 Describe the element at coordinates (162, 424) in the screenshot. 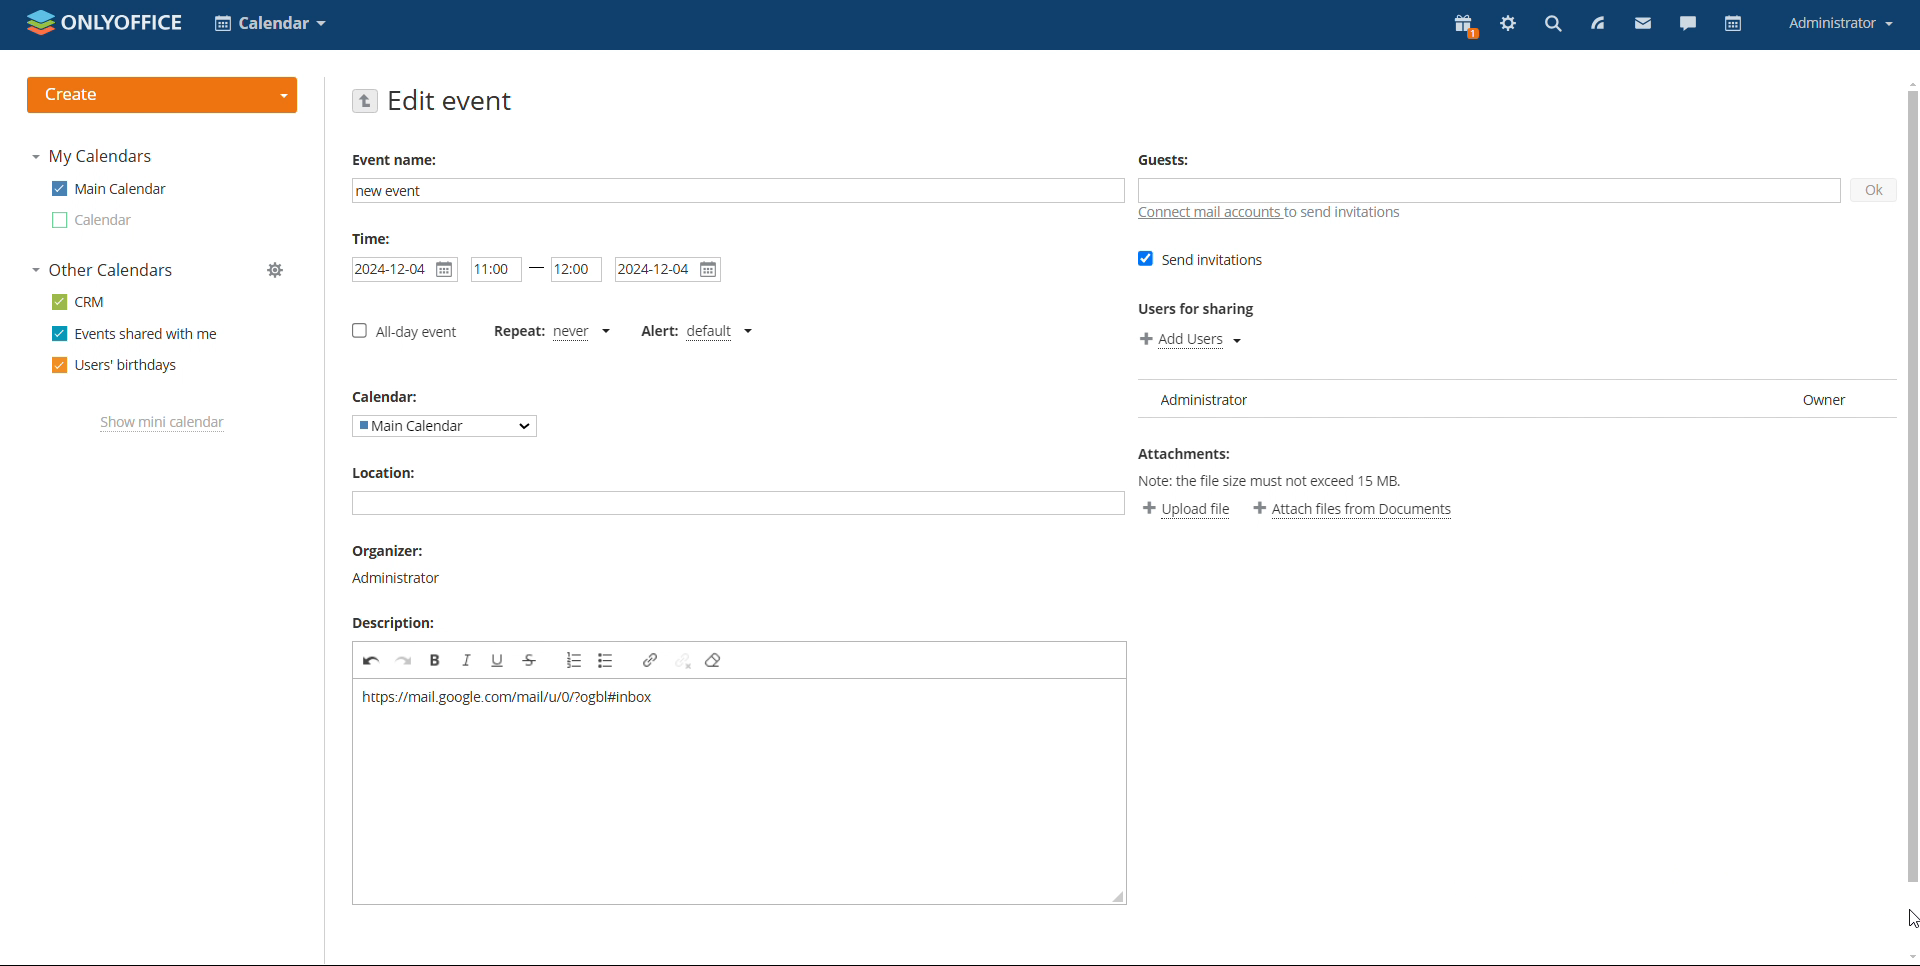

I see `show mini calendar` at that location.